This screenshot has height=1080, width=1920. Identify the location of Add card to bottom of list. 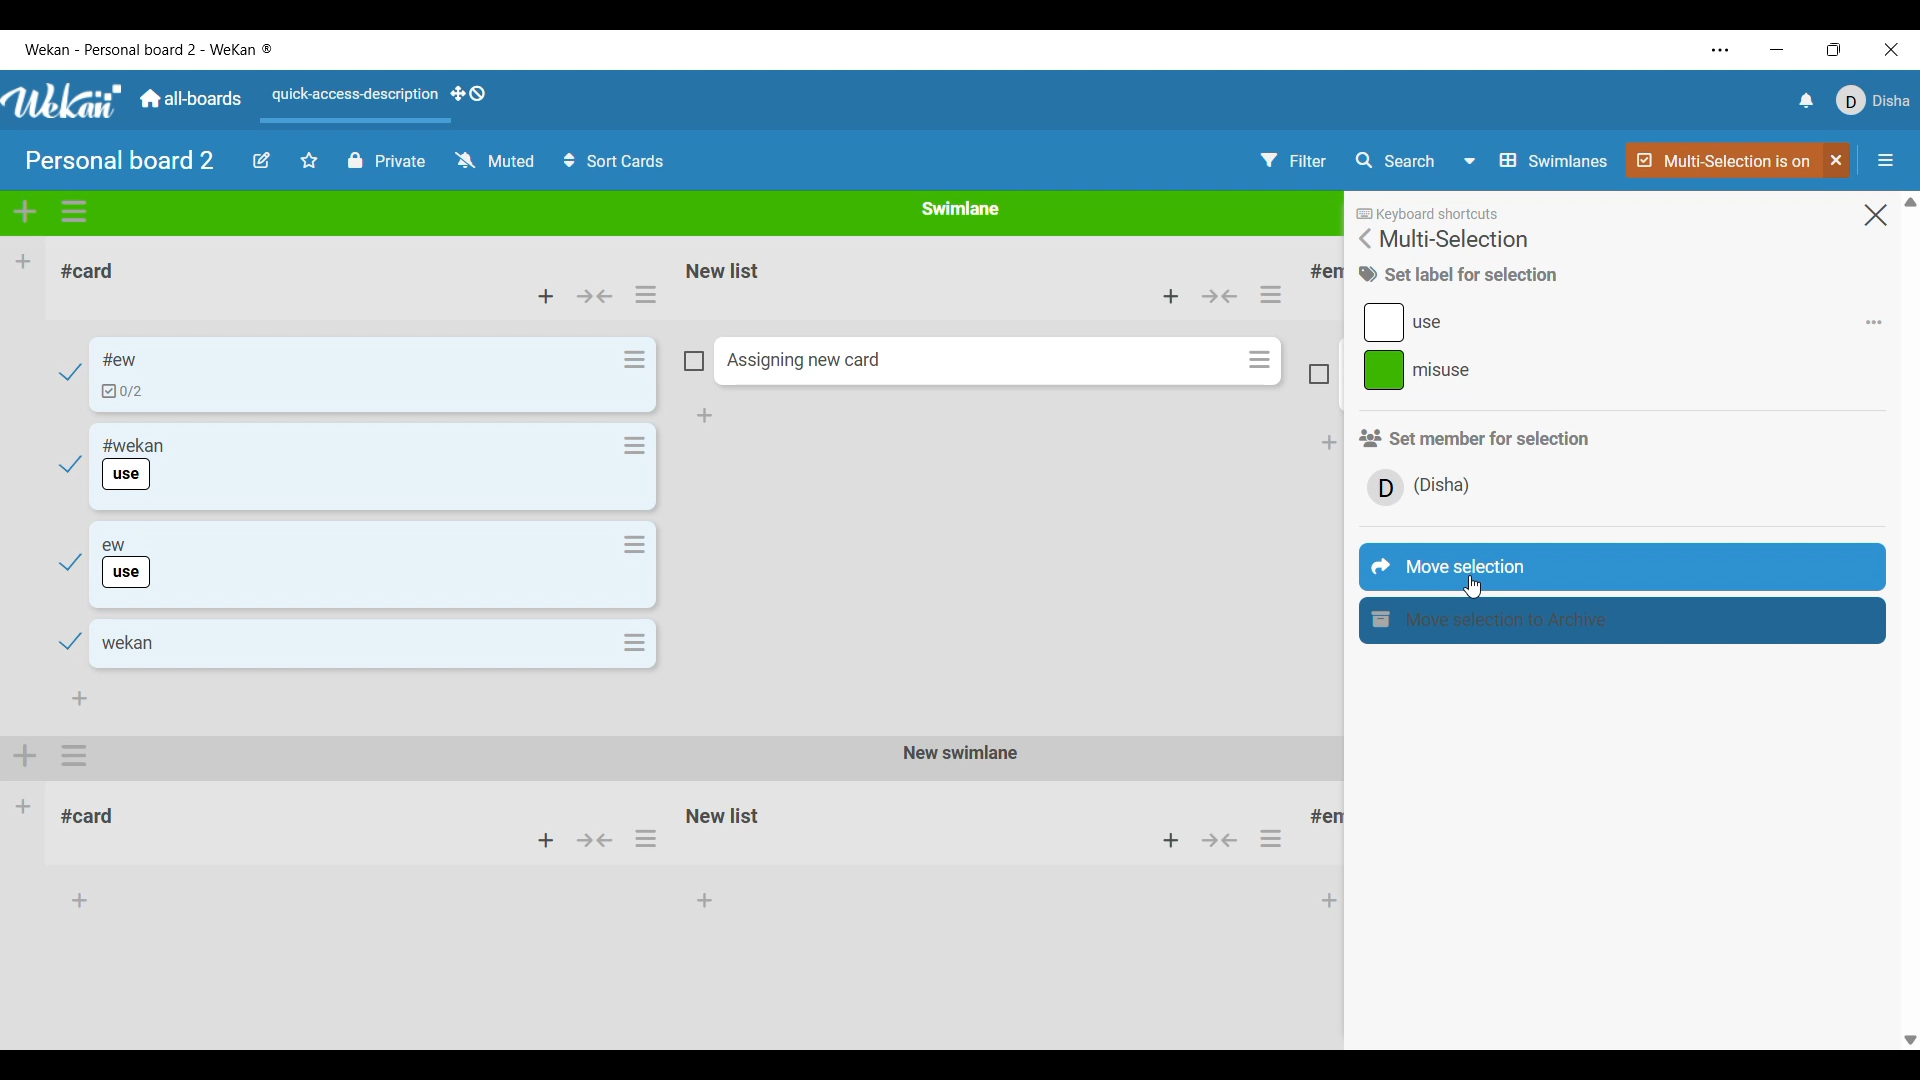
(79, 699).